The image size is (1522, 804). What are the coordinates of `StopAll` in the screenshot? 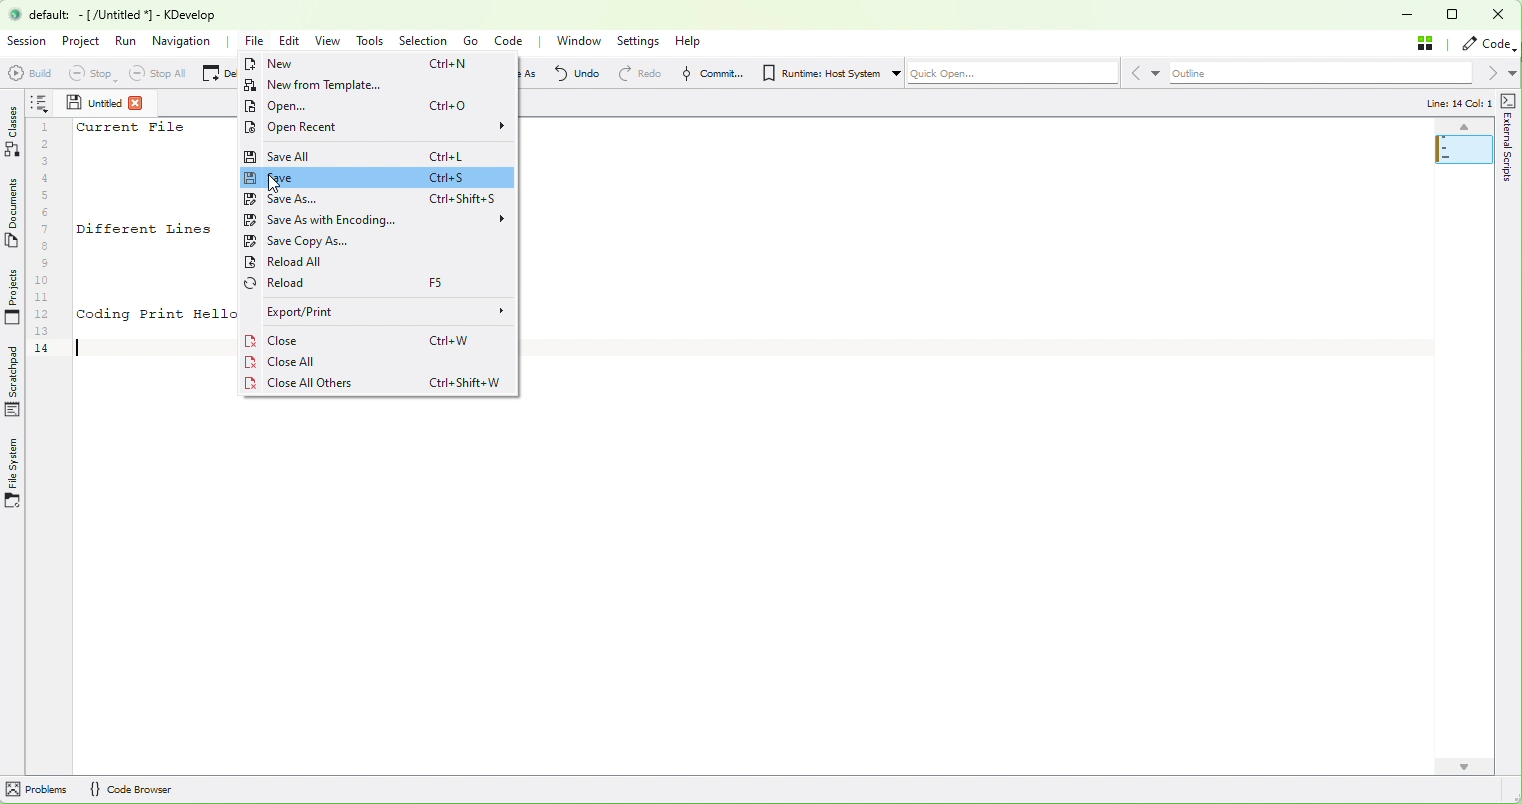 It's located at (156, 74).